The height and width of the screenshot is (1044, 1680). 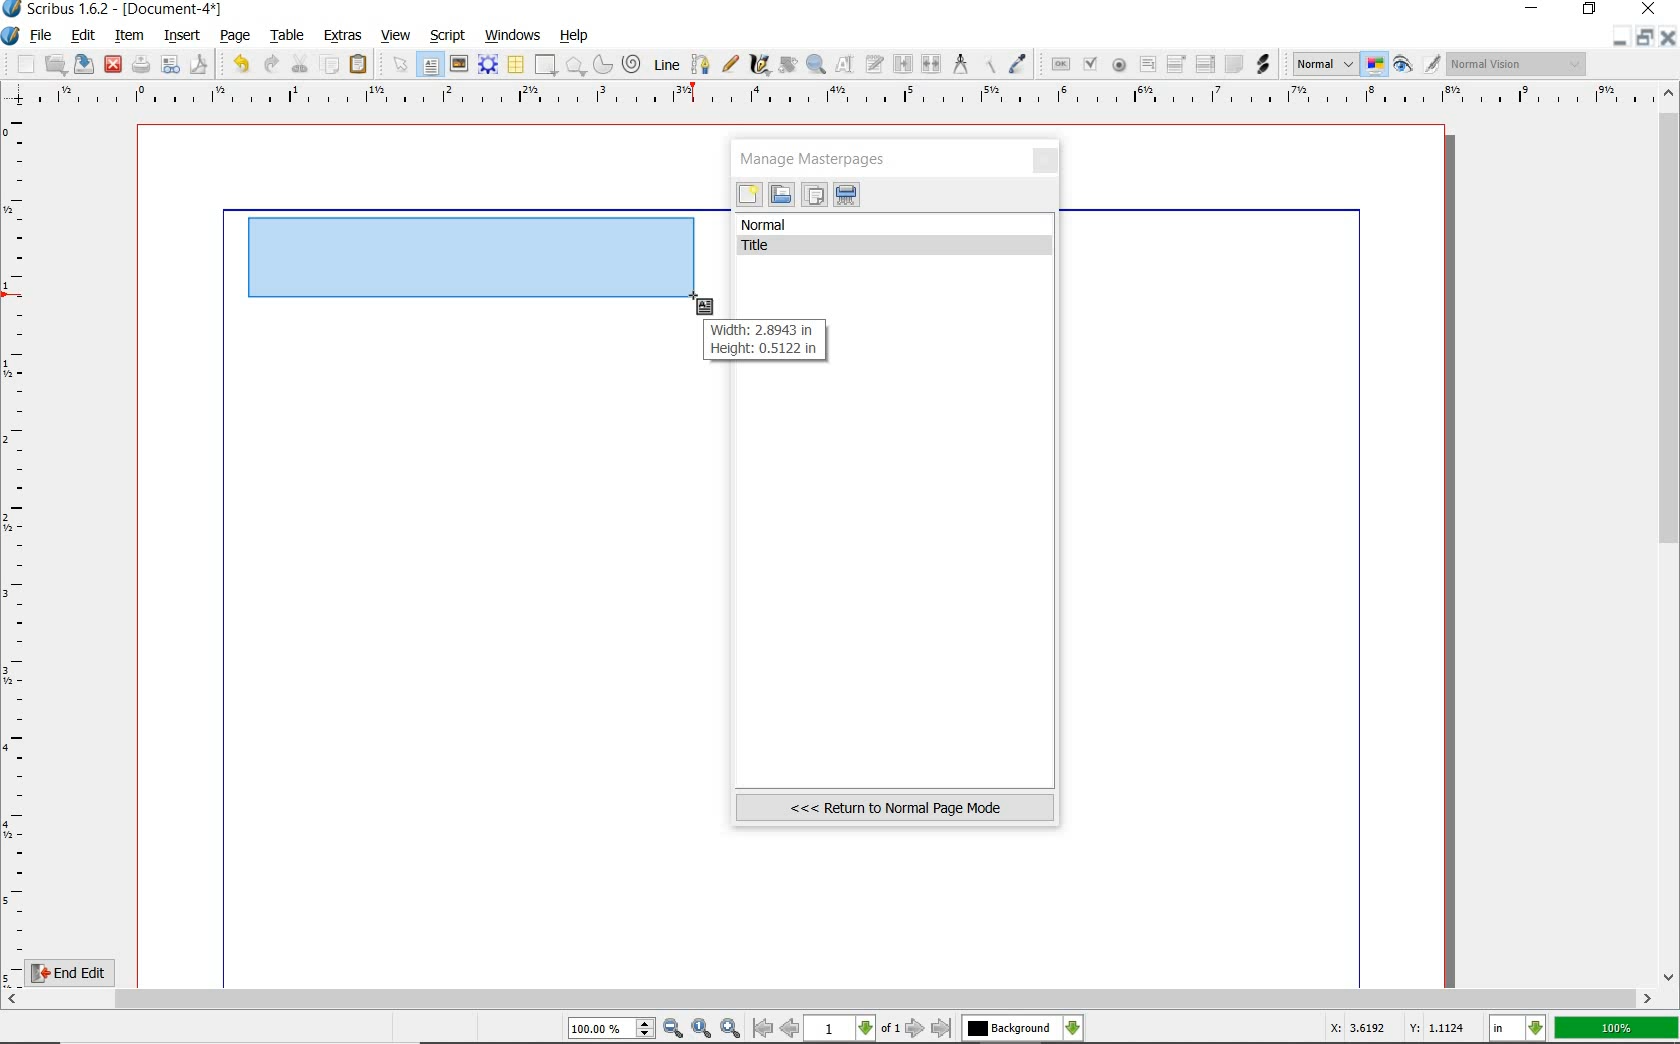 What do you see at coordinates (512, 34) in the screenshot?
I see `windows` at bounding box center [512, 34].